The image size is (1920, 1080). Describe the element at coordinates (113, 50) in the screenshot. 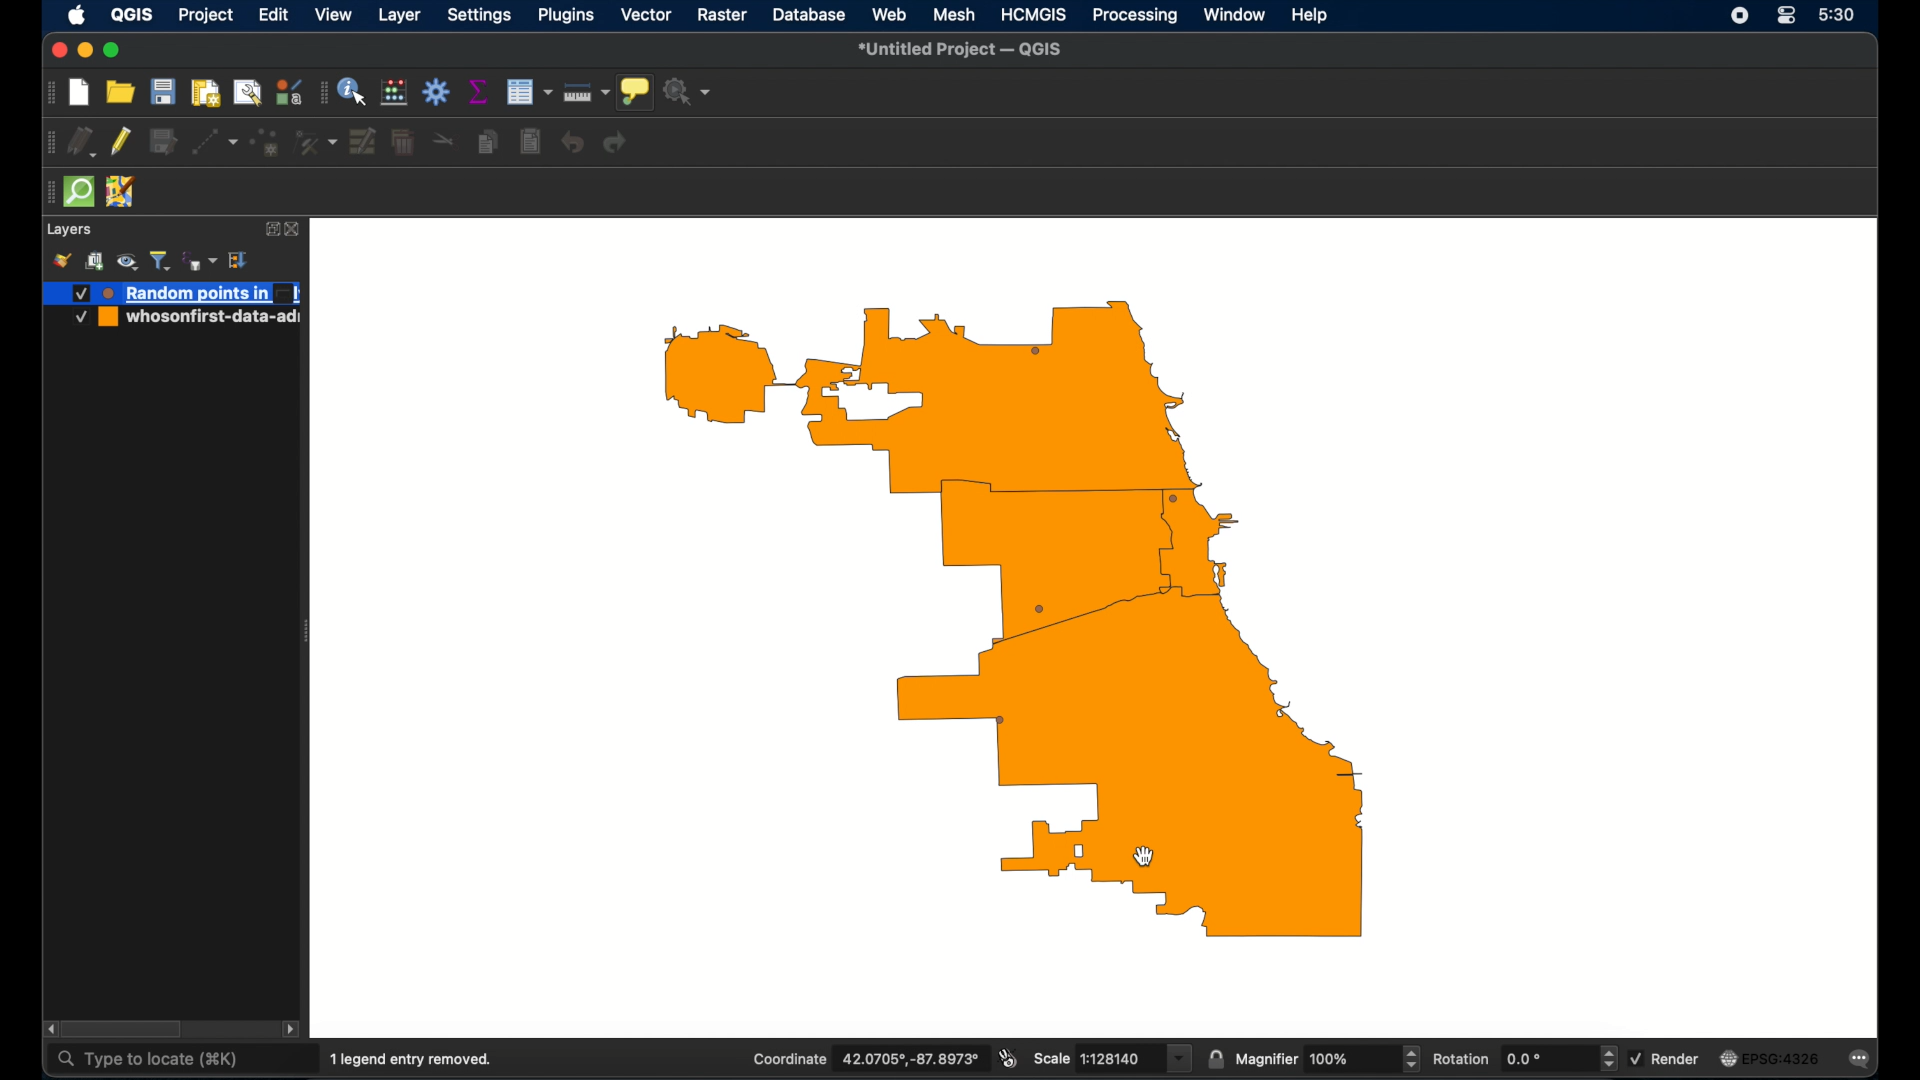

I see `maximize` at that location.